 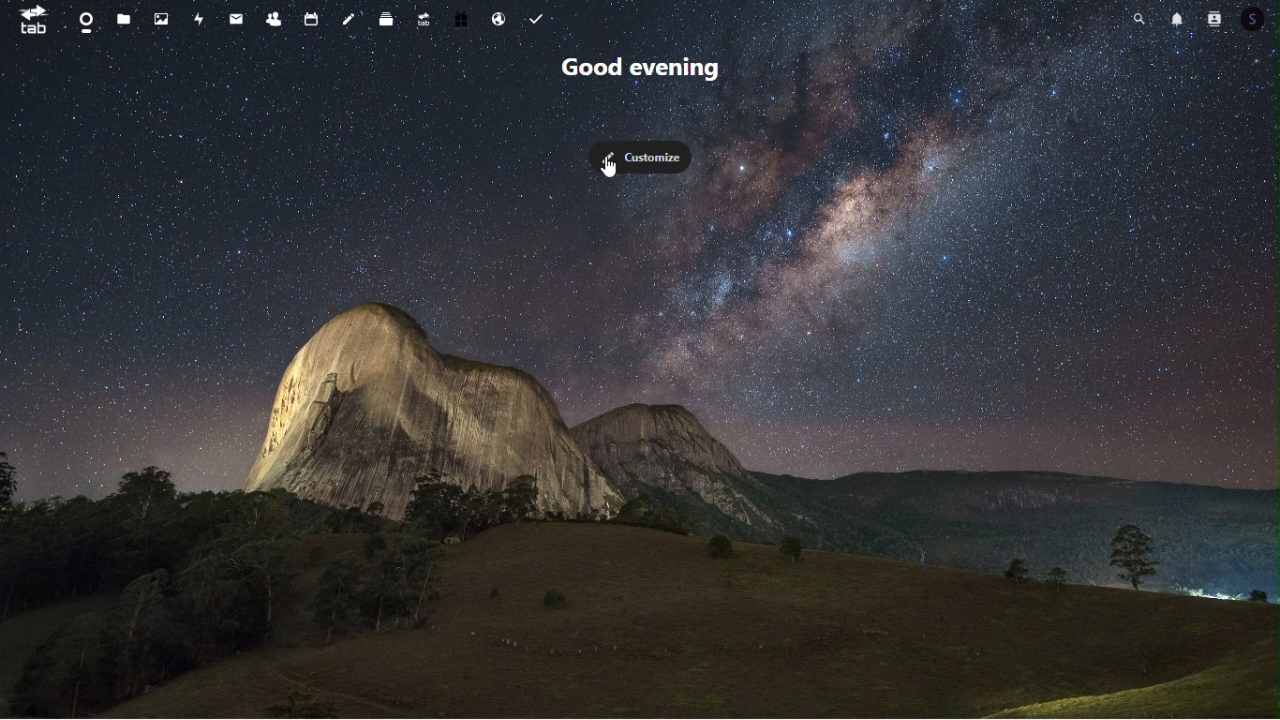 What do you see at coordinates (463, 20) in the screenshot?
I see `free trial ` at bounding box center [463, 20].